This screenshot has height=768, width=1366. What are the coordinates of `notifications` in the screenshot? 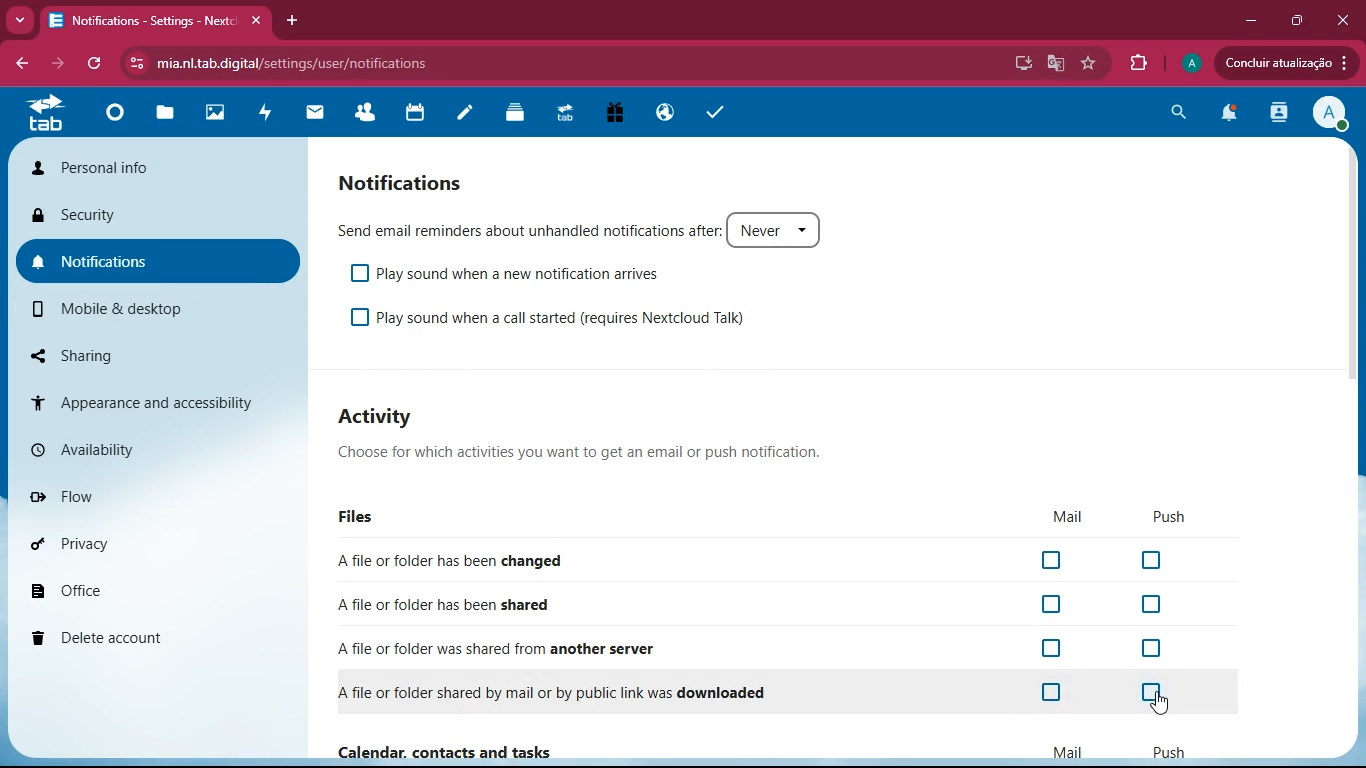 It's located at (149, 259).